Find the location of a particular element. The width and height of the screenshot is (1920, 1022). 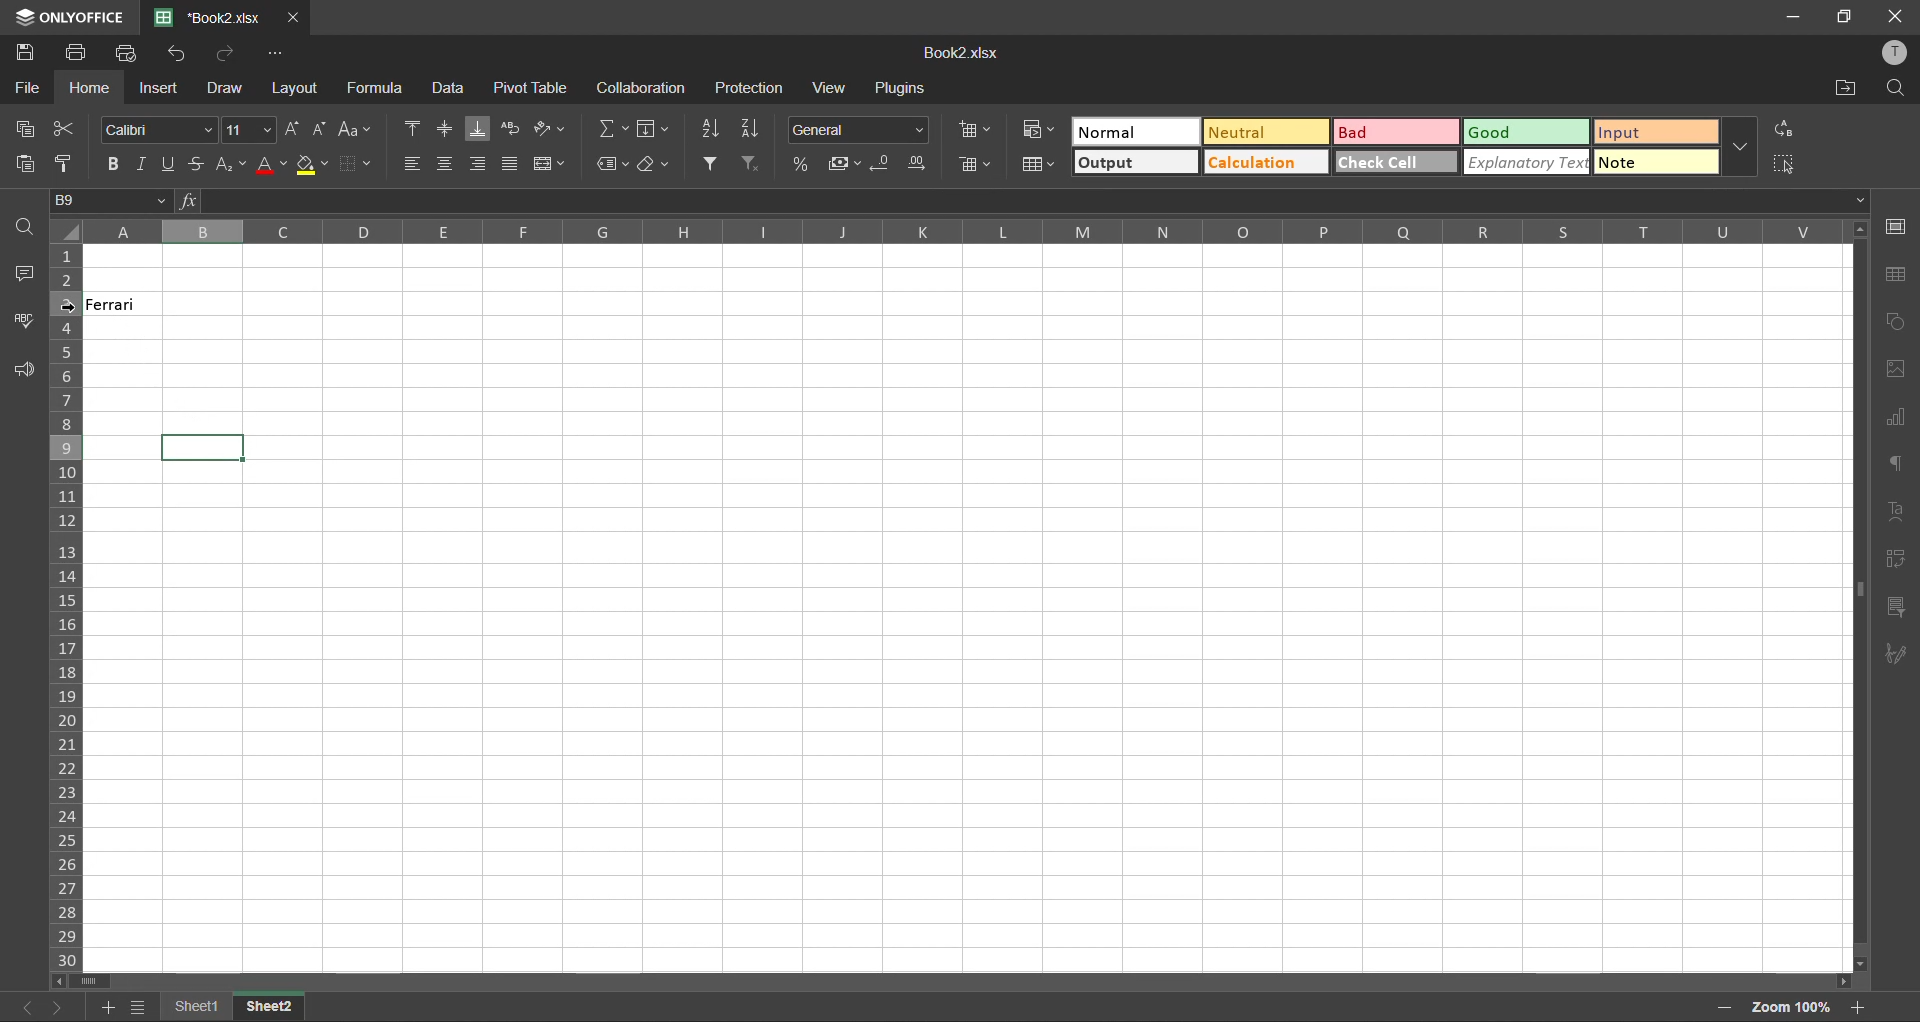

sheet2 is located at coordinates (272, 1003).